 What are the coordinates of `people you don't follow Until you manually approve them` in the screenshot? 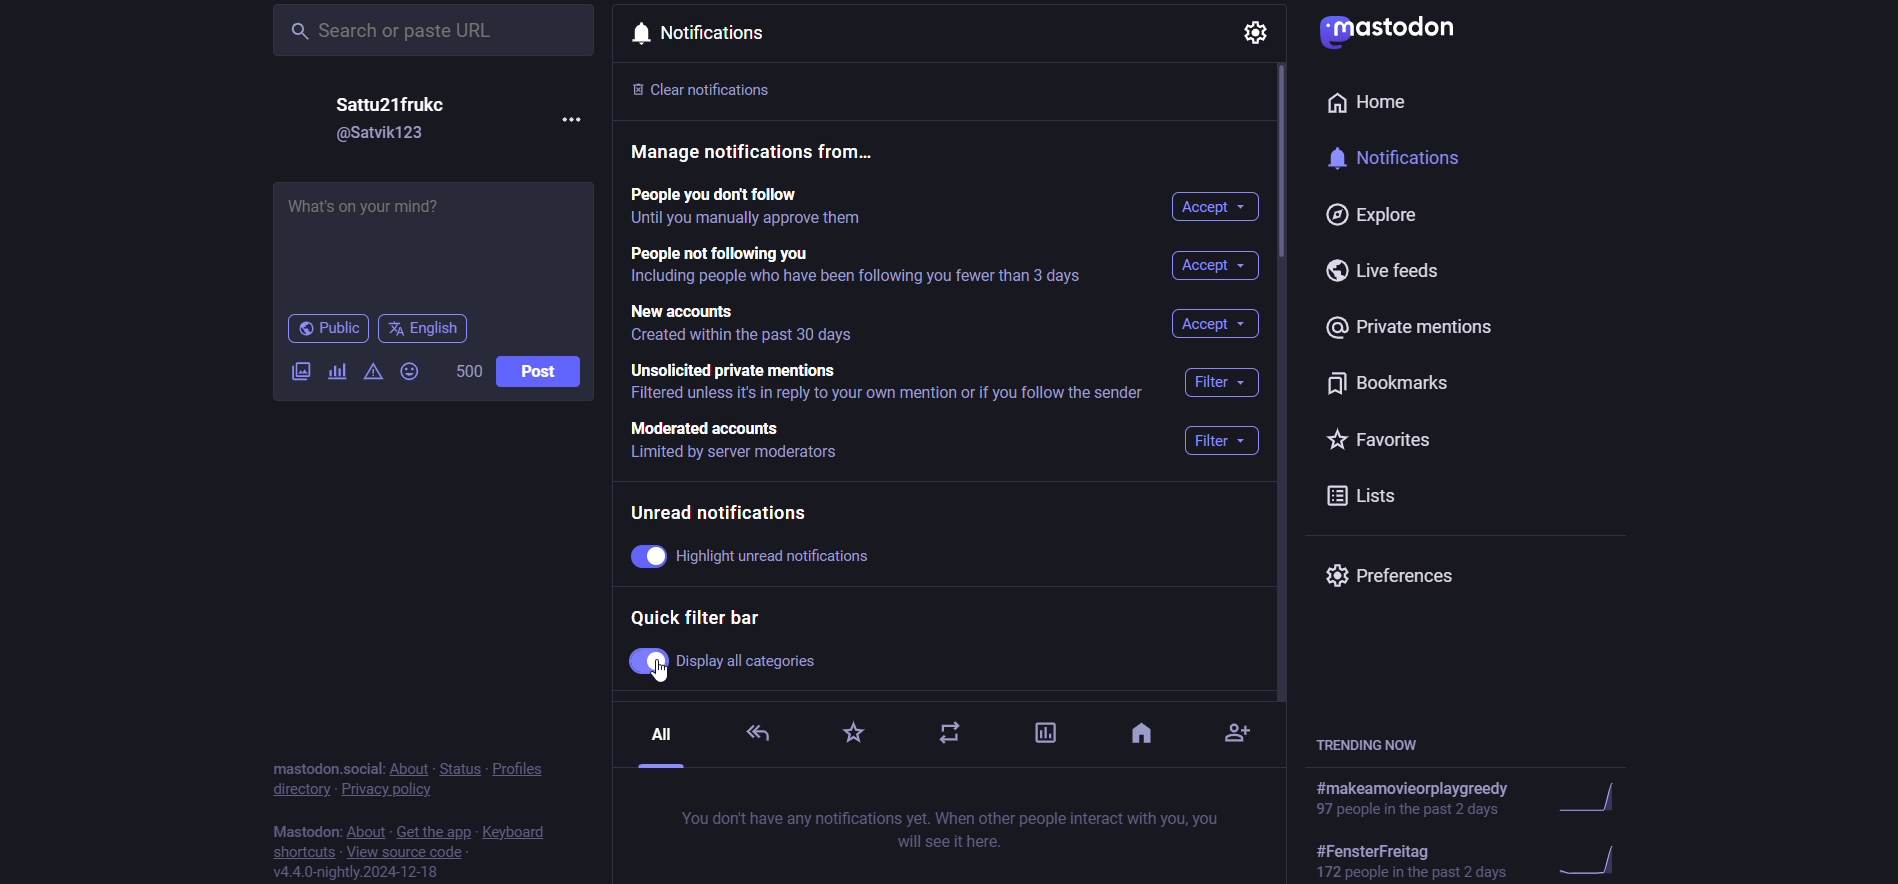 It's located at (743, 206).